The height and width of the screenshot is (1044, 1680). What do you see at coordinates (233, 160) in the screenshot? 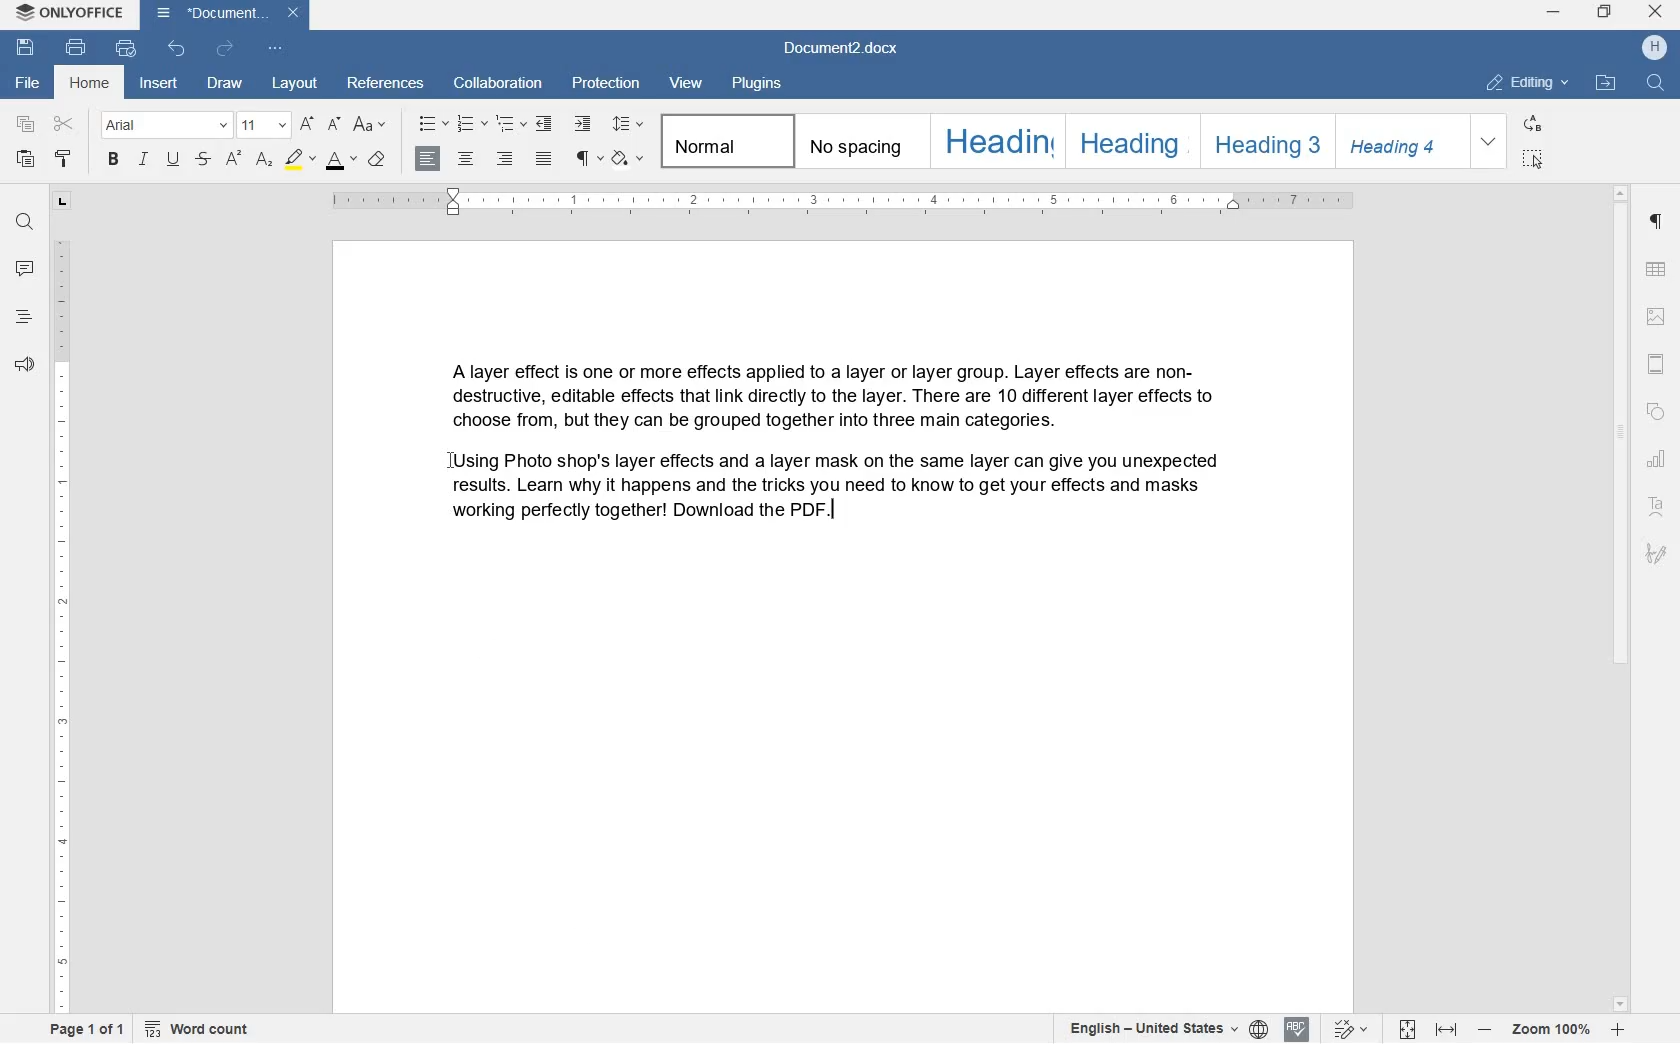
I see `SUPERSCRIPT` at bounding box center [233, 160].